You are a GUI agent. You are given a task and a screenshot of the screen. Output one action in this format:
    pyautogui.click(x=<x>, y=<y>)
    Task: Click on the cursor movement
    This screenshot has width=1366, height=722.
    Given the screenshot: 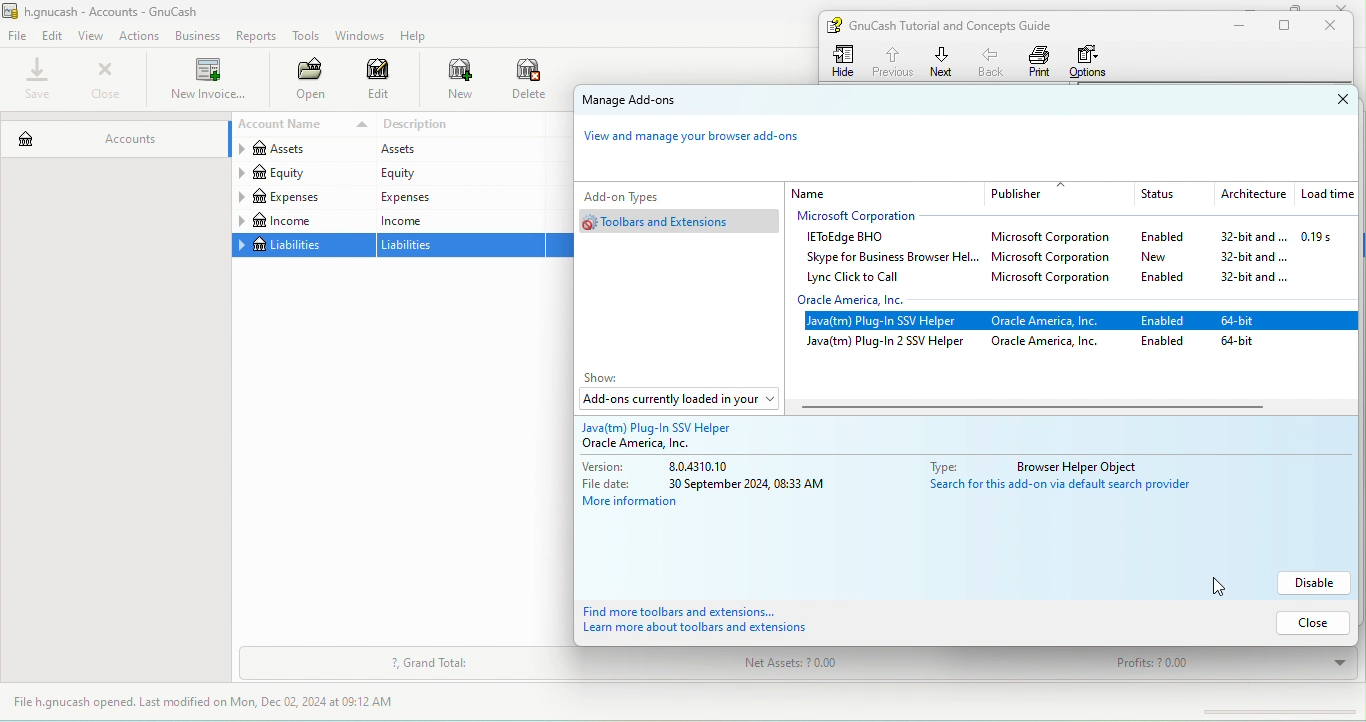 What is the action you would take?
    pyautogui.click(x=1223, y=583)
    